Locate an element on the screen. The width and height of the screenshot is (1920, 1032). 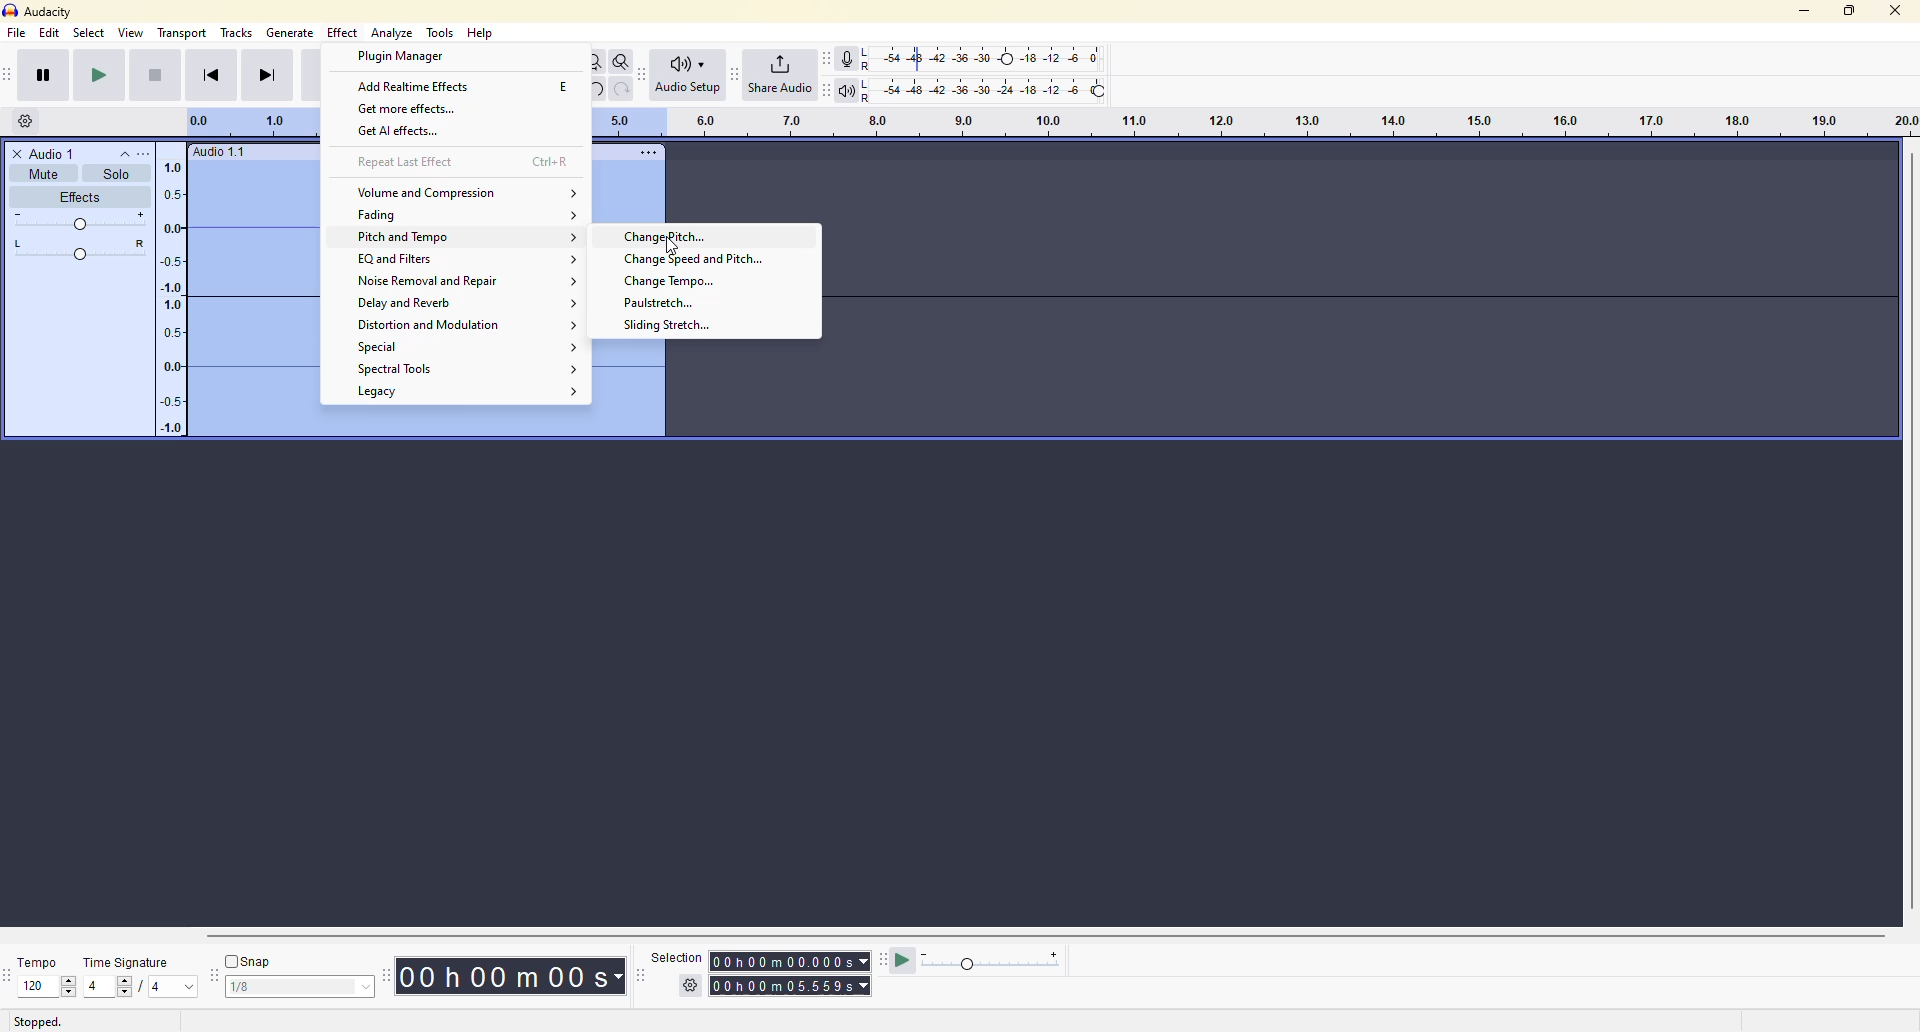
selection is located at coordinates (673, 956).